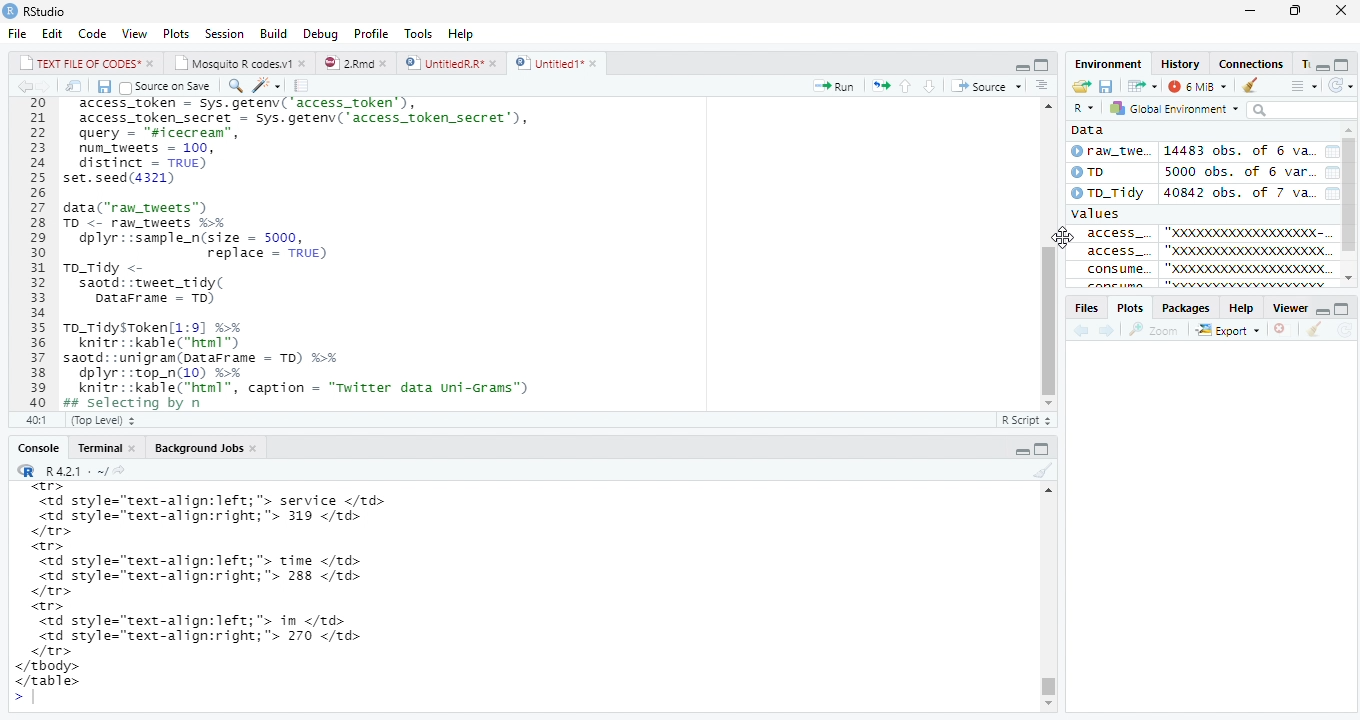  Describe the element at coordinates (17, 31) in the screenshot. I see `File` at that location.